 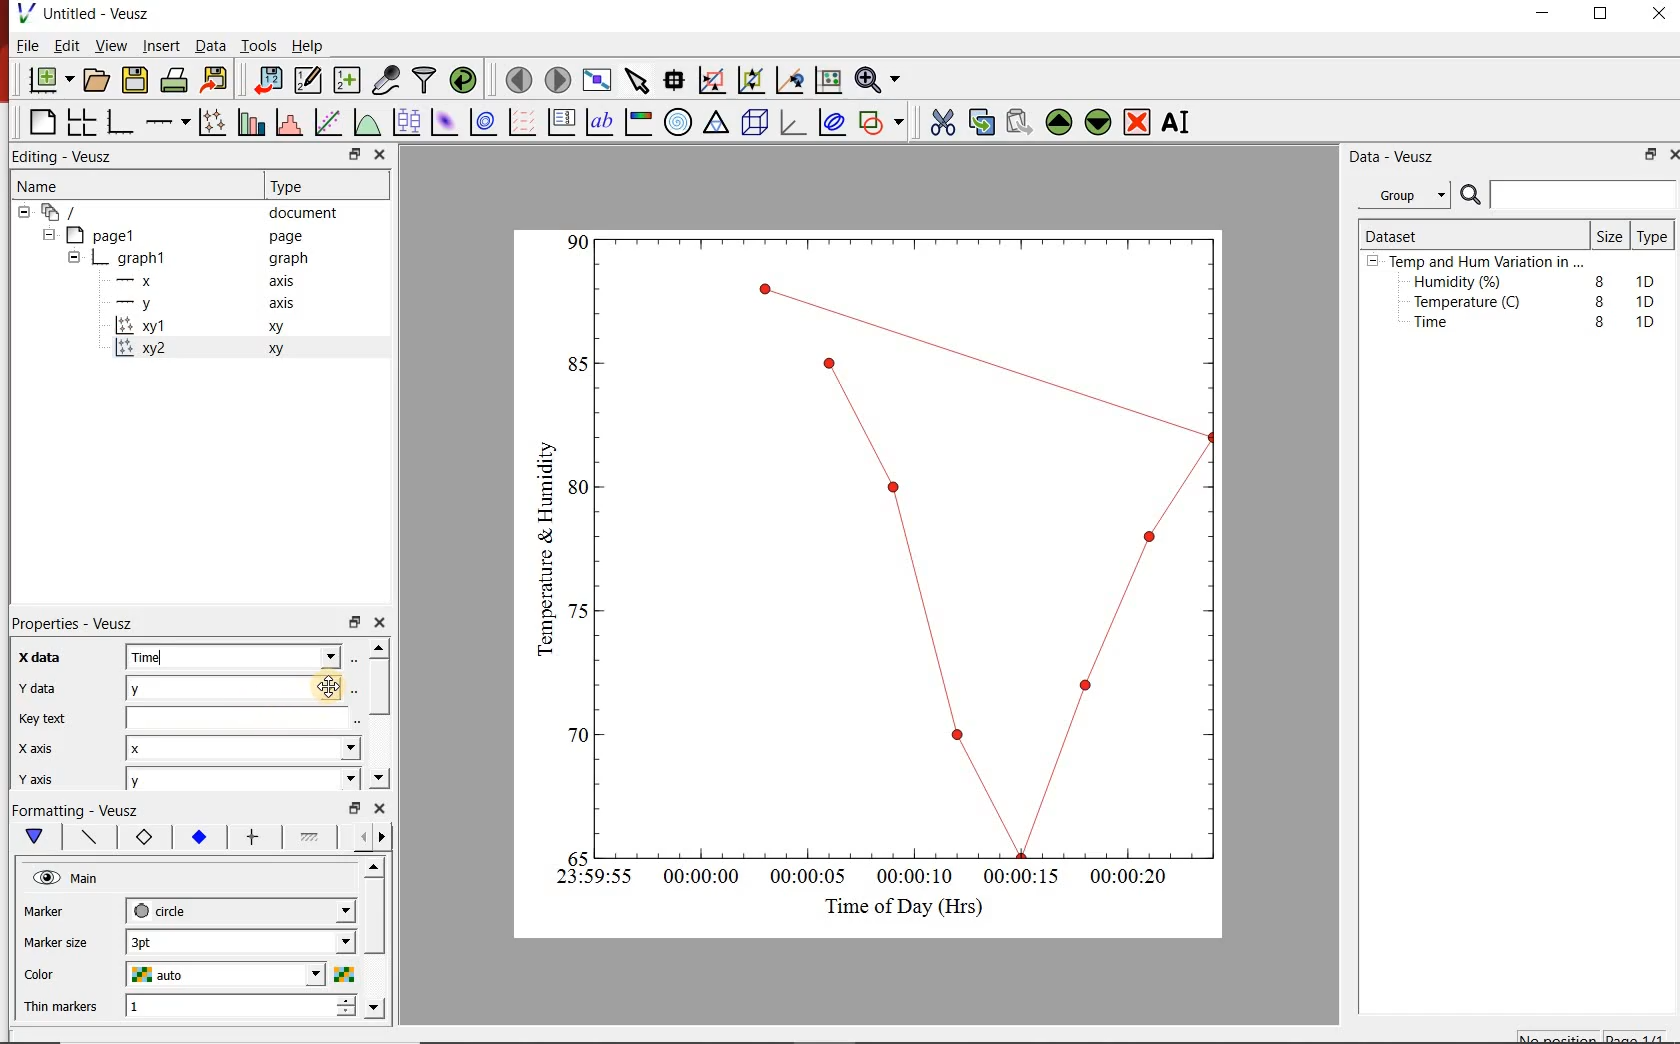 I want to click on y data, so click(x=44, y=685).